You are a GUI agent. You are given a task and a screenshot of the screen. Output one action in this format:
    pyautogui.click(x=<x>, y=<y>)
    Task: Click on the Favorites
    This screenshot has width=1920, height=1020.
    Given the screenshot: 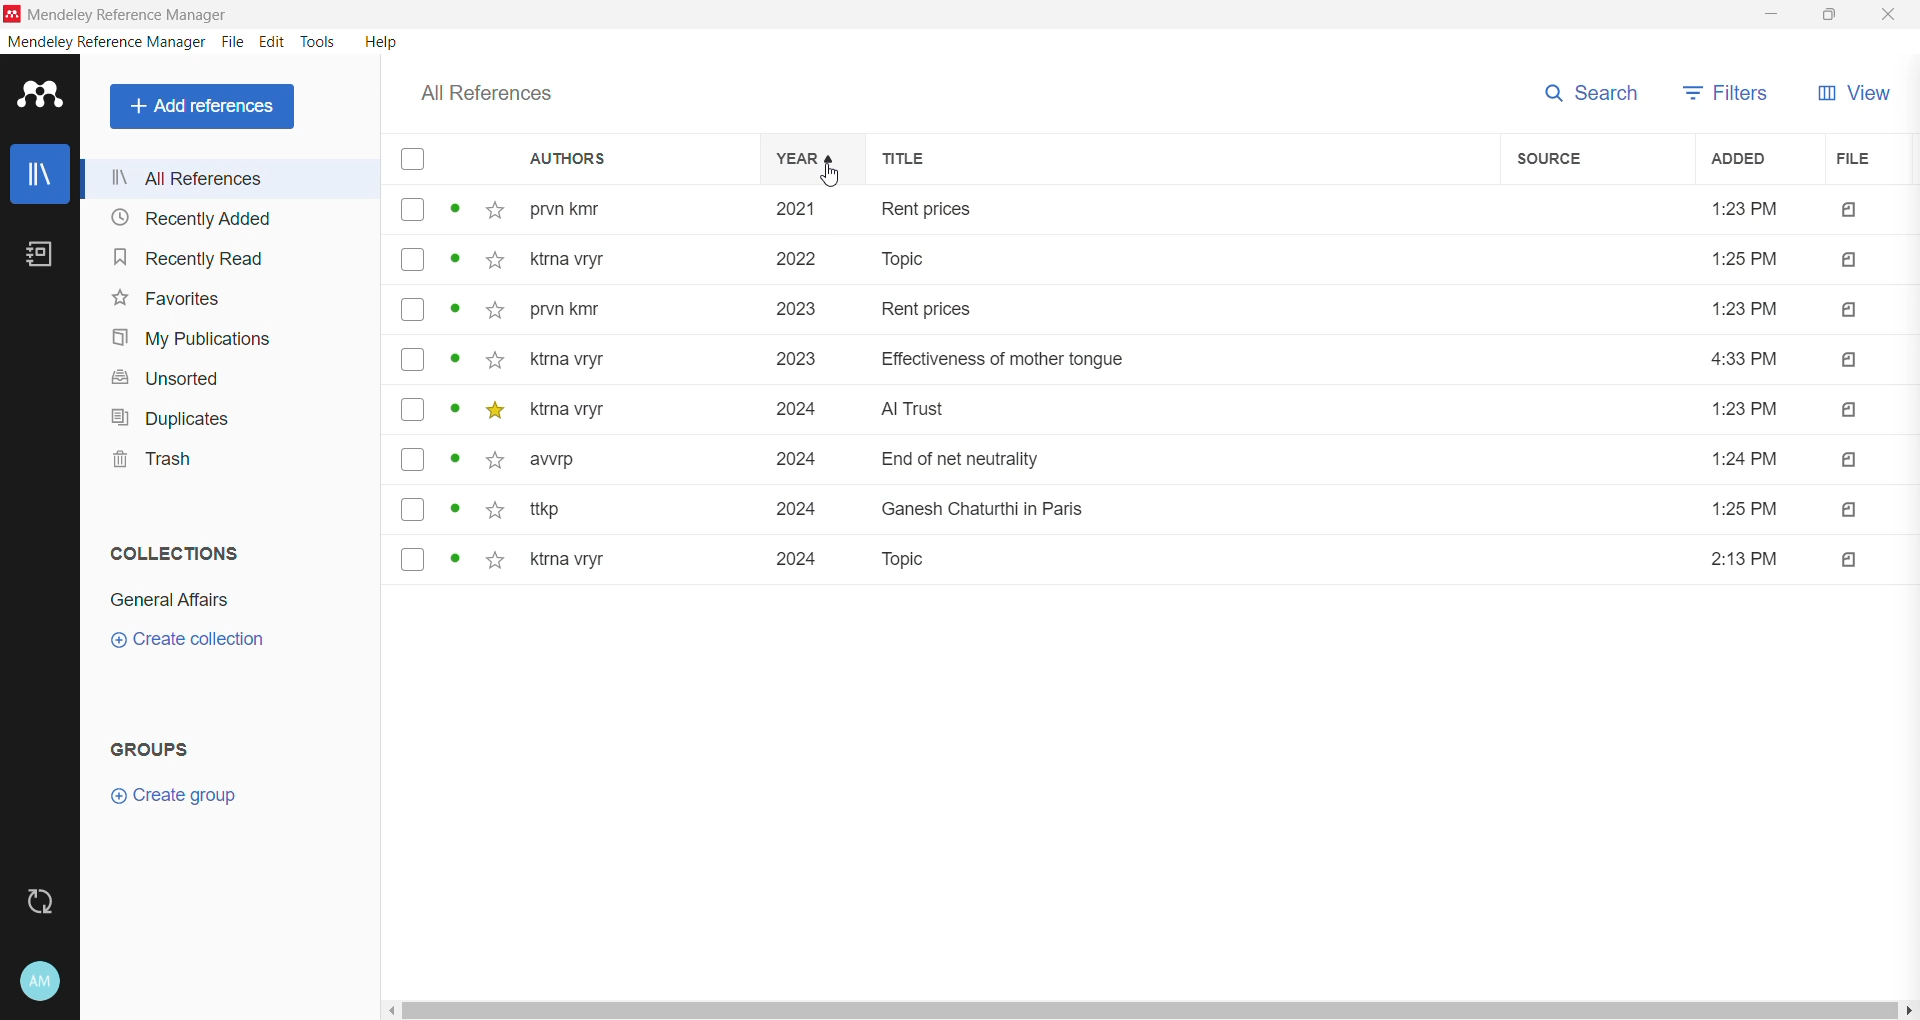 What is the action you would take?
    pyautogui.click(x=160, y=299)
    